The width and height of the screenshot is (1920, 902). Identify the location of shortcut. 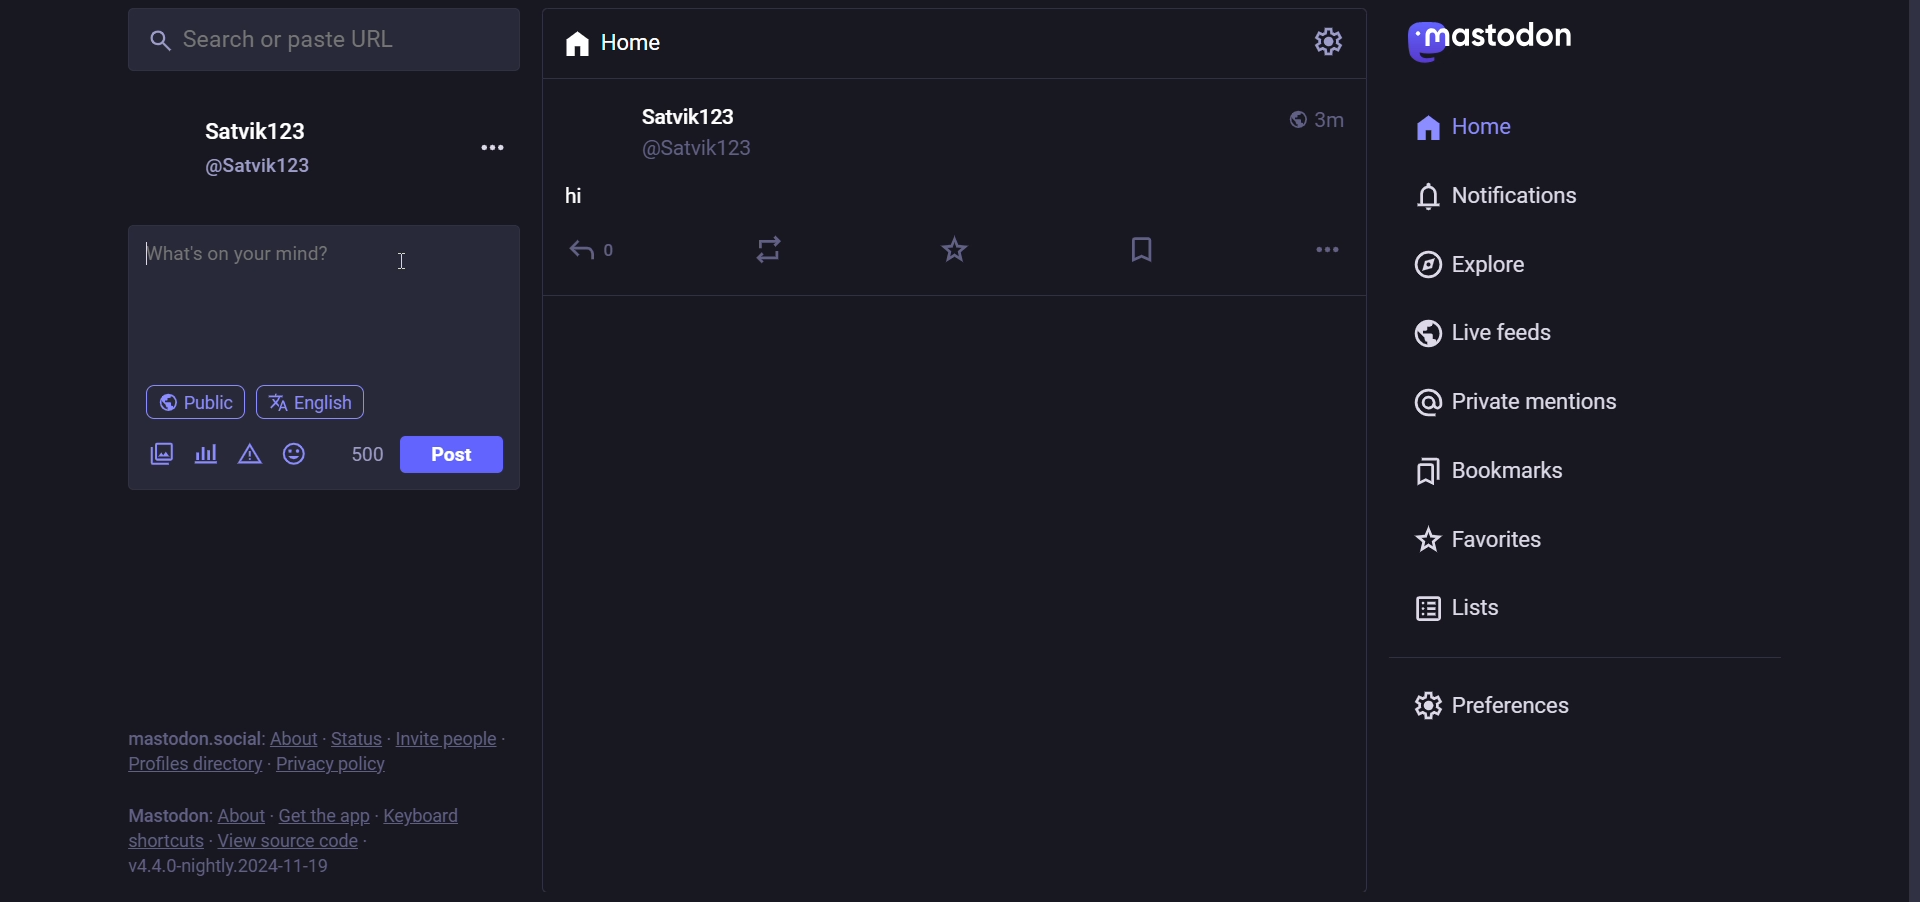
(168, 843).